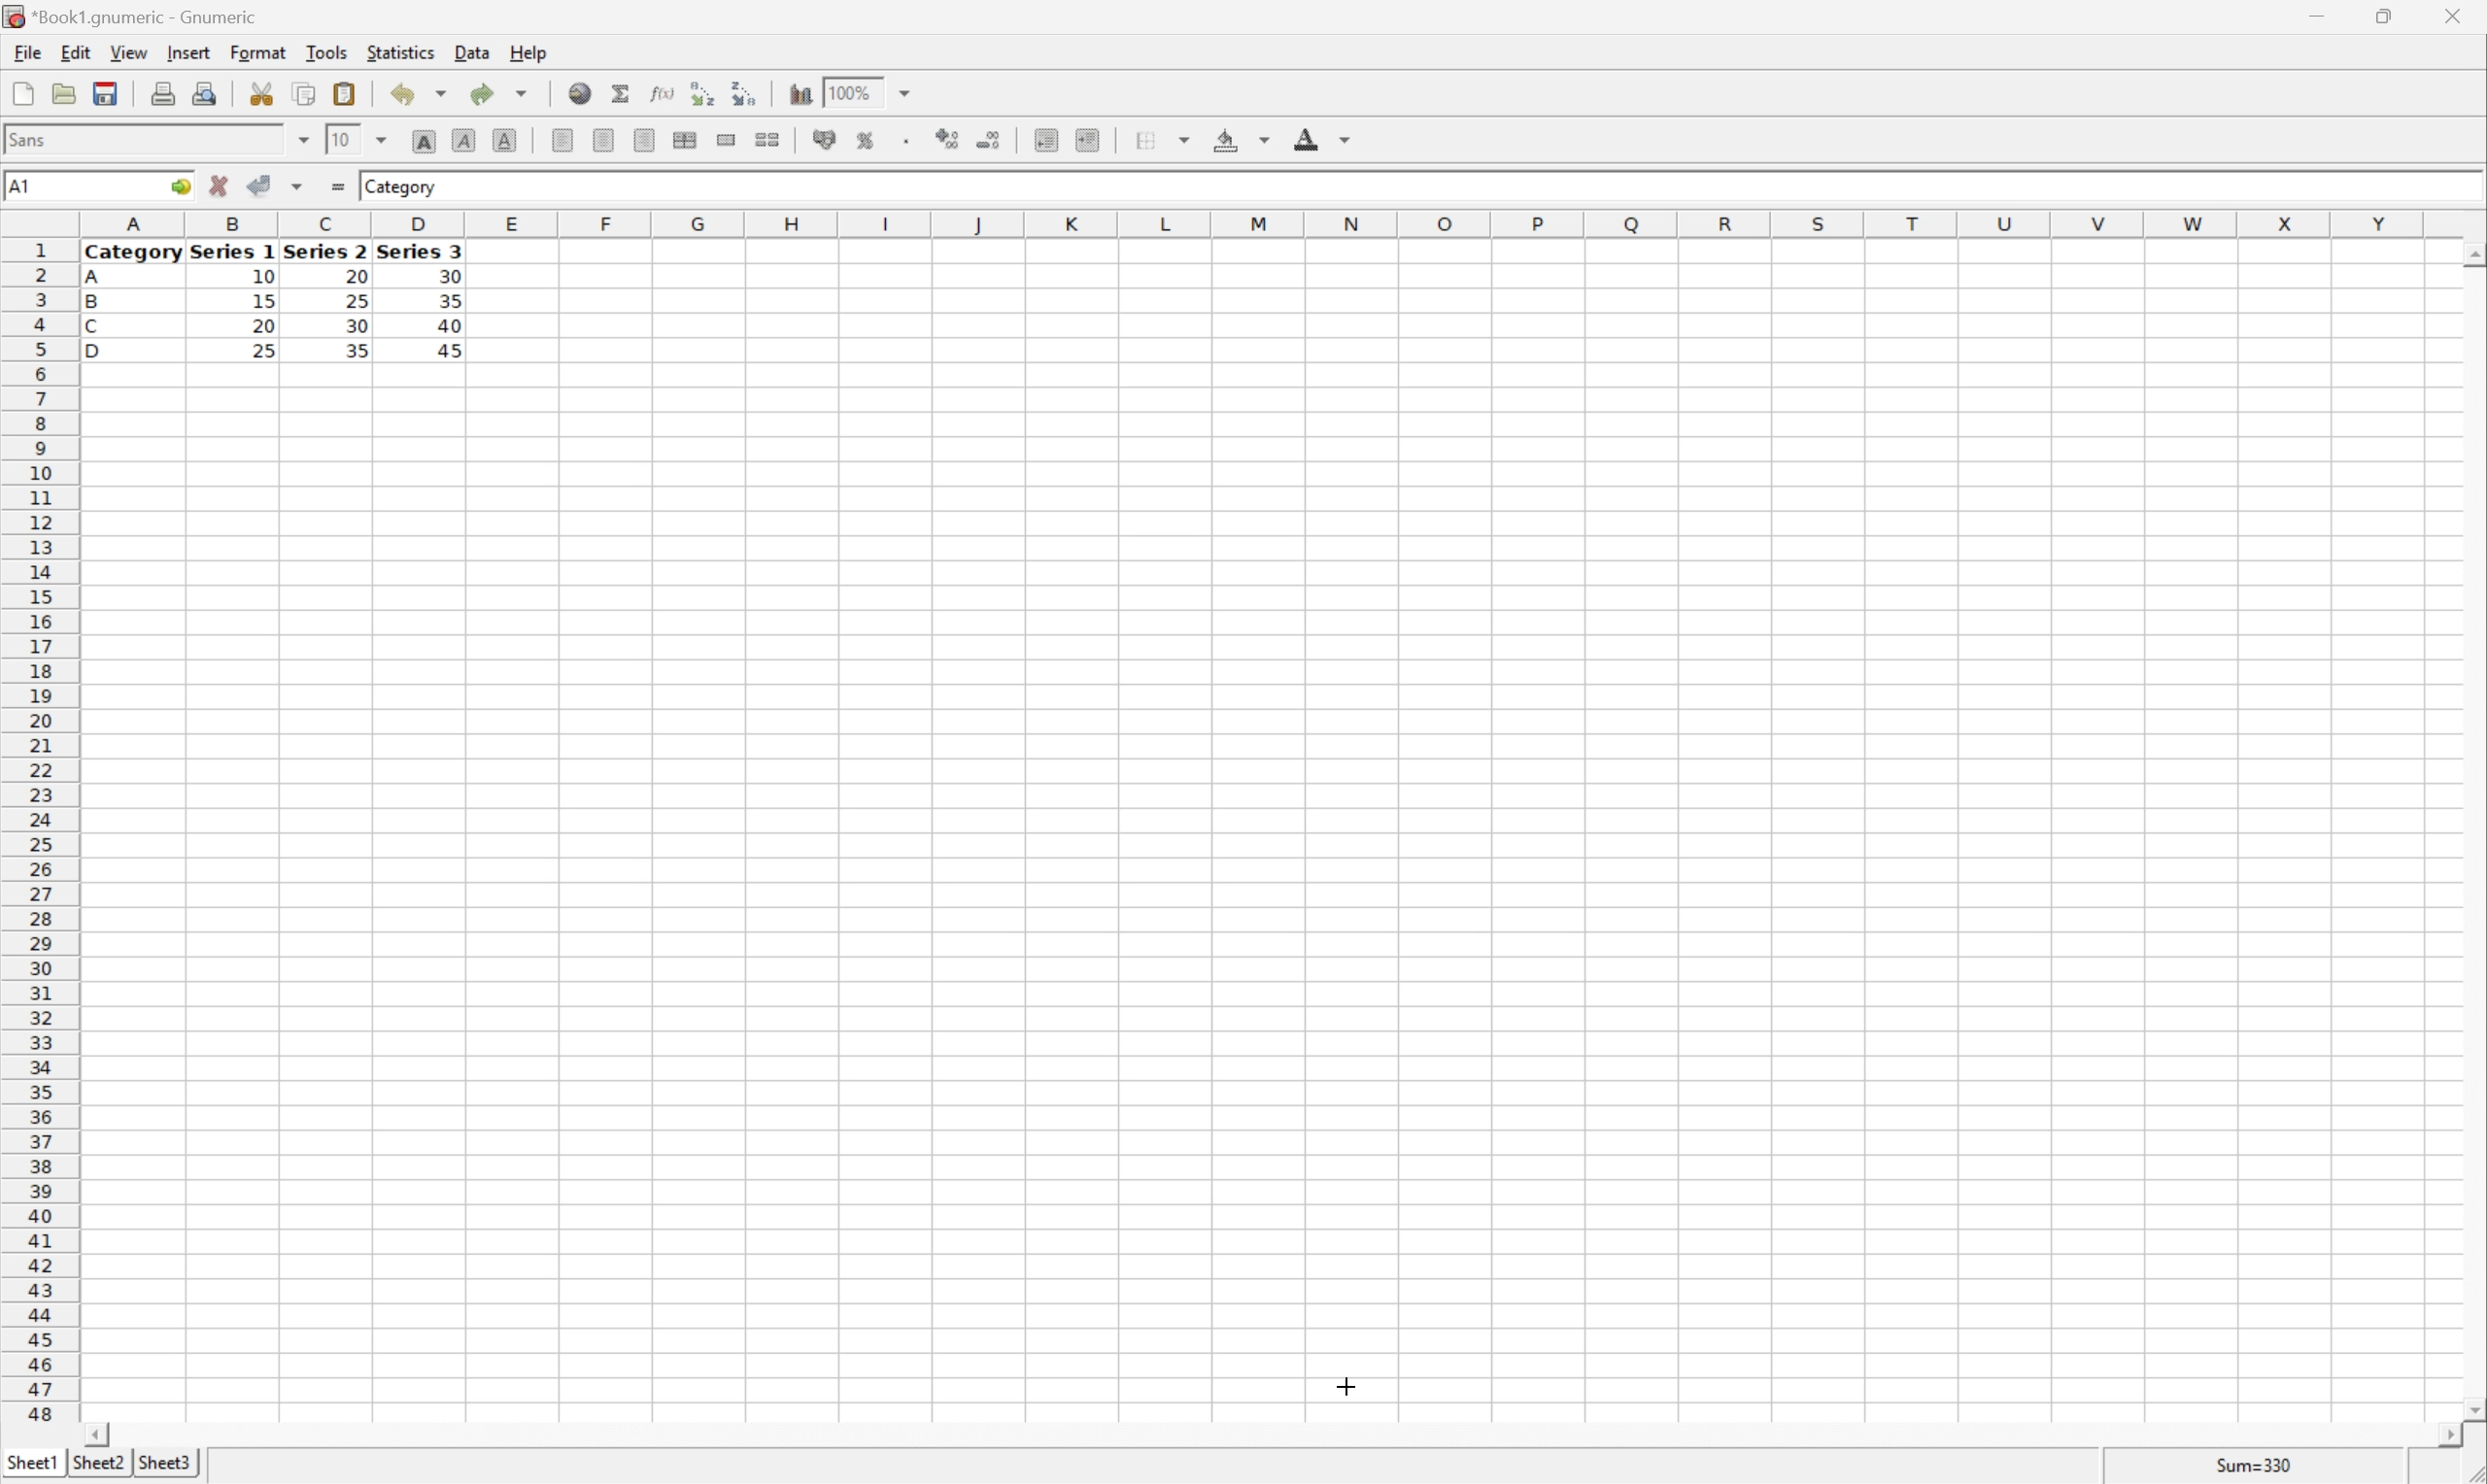 This screenshot has width=2487, height=1484. I want to click on Decrease the number of decimals displayed, so click(987, 137).